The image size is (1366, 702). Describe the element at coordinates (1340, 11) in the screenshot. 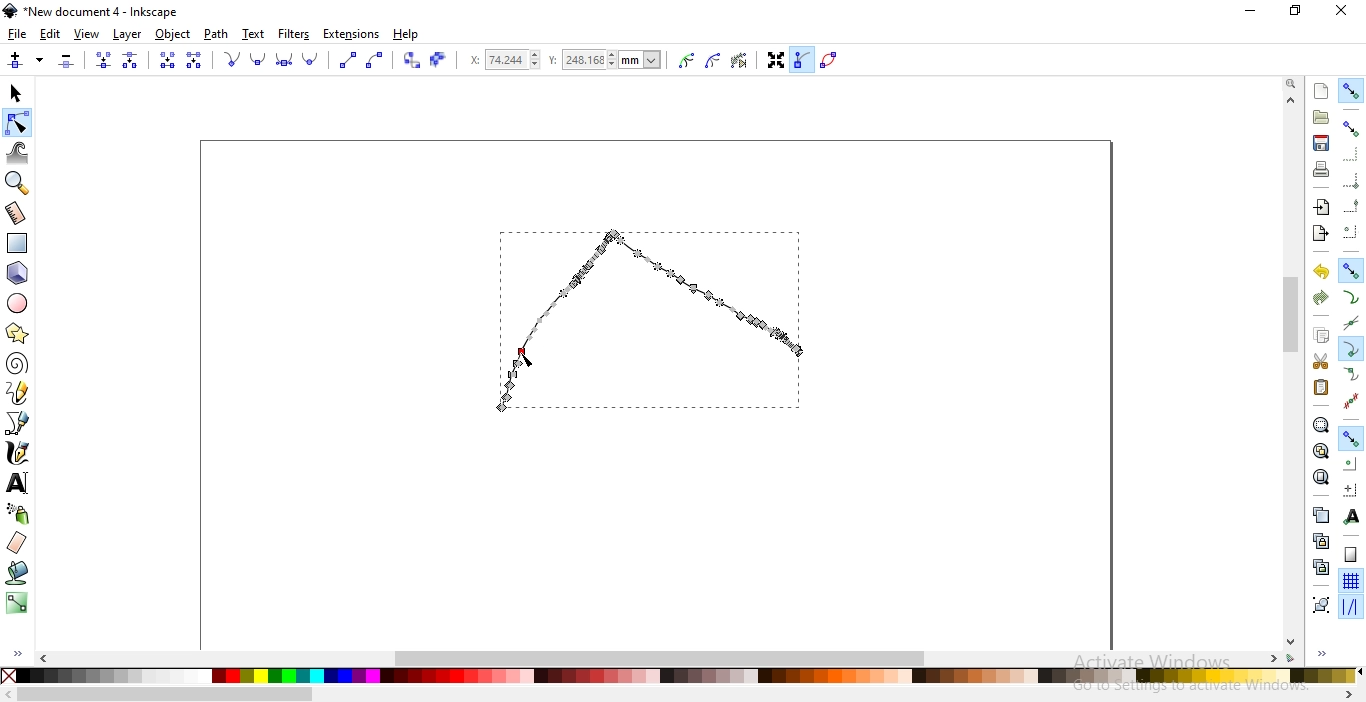

I see `close` at that location.